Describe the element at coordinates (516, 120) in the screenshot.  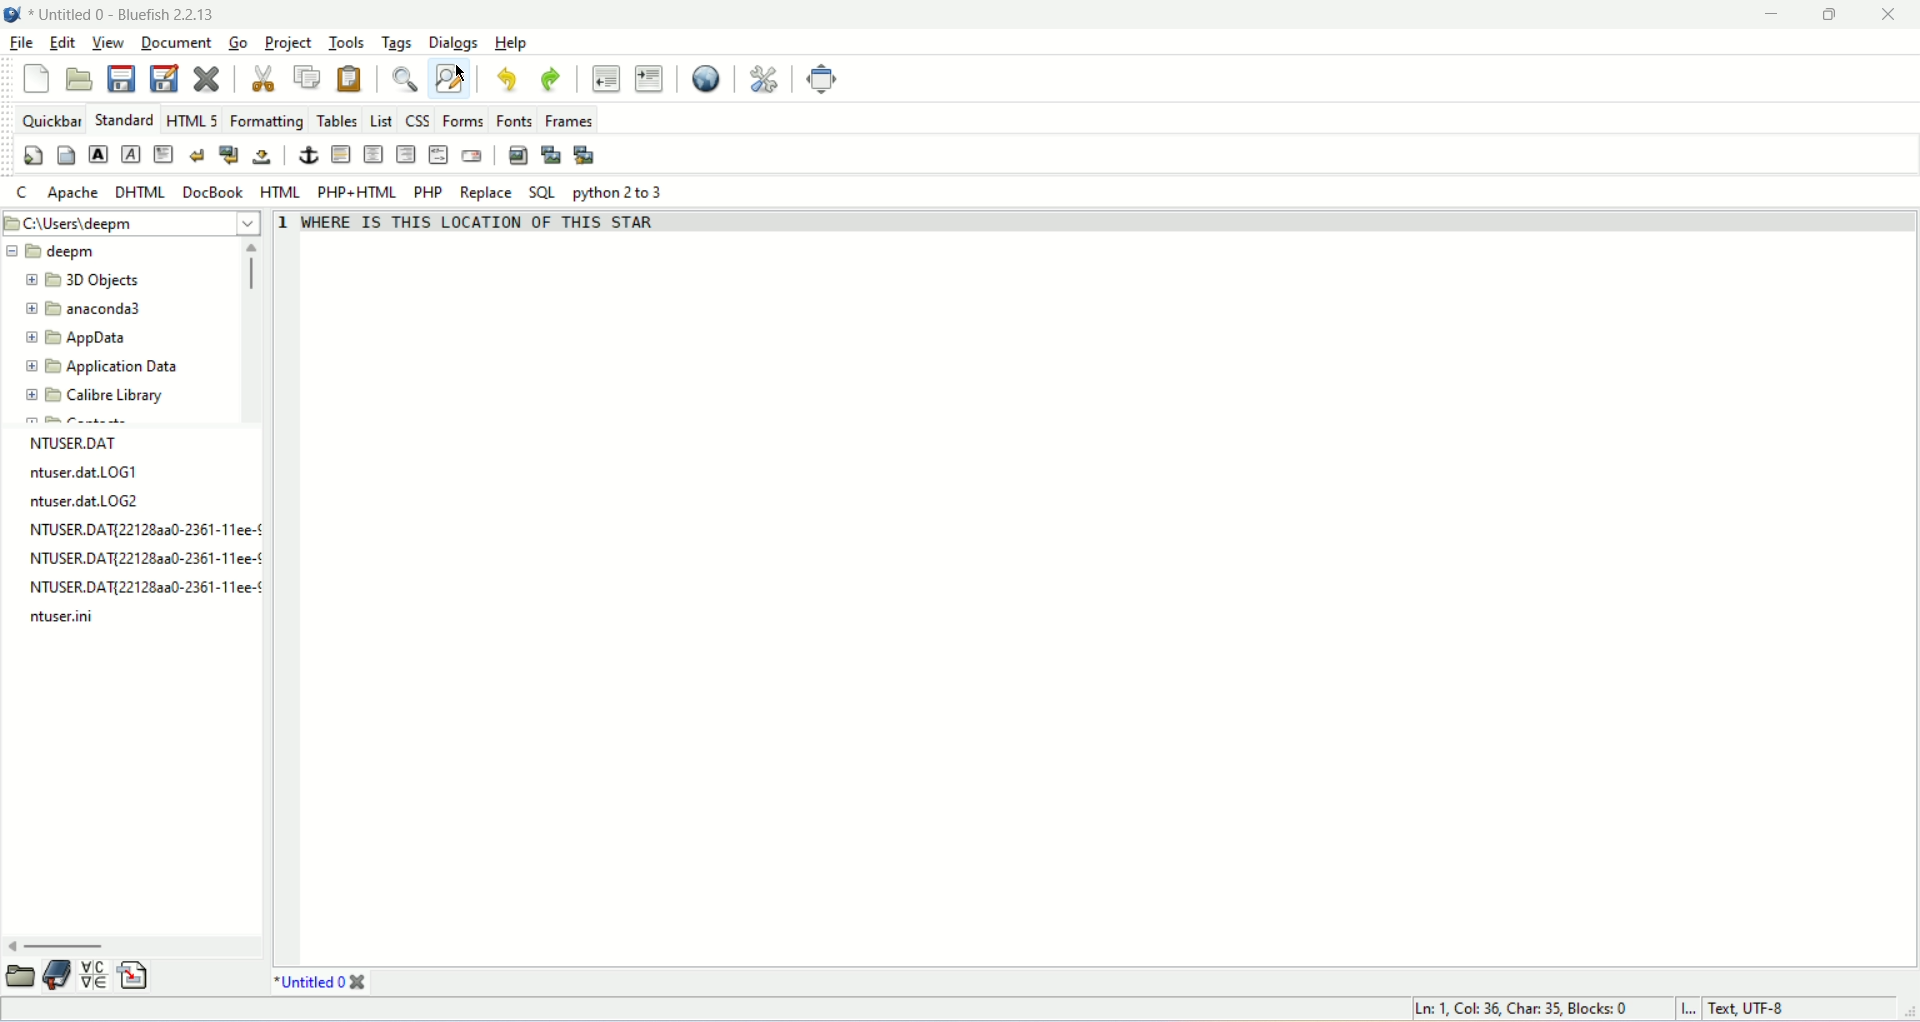
I see `fonts` at that location.